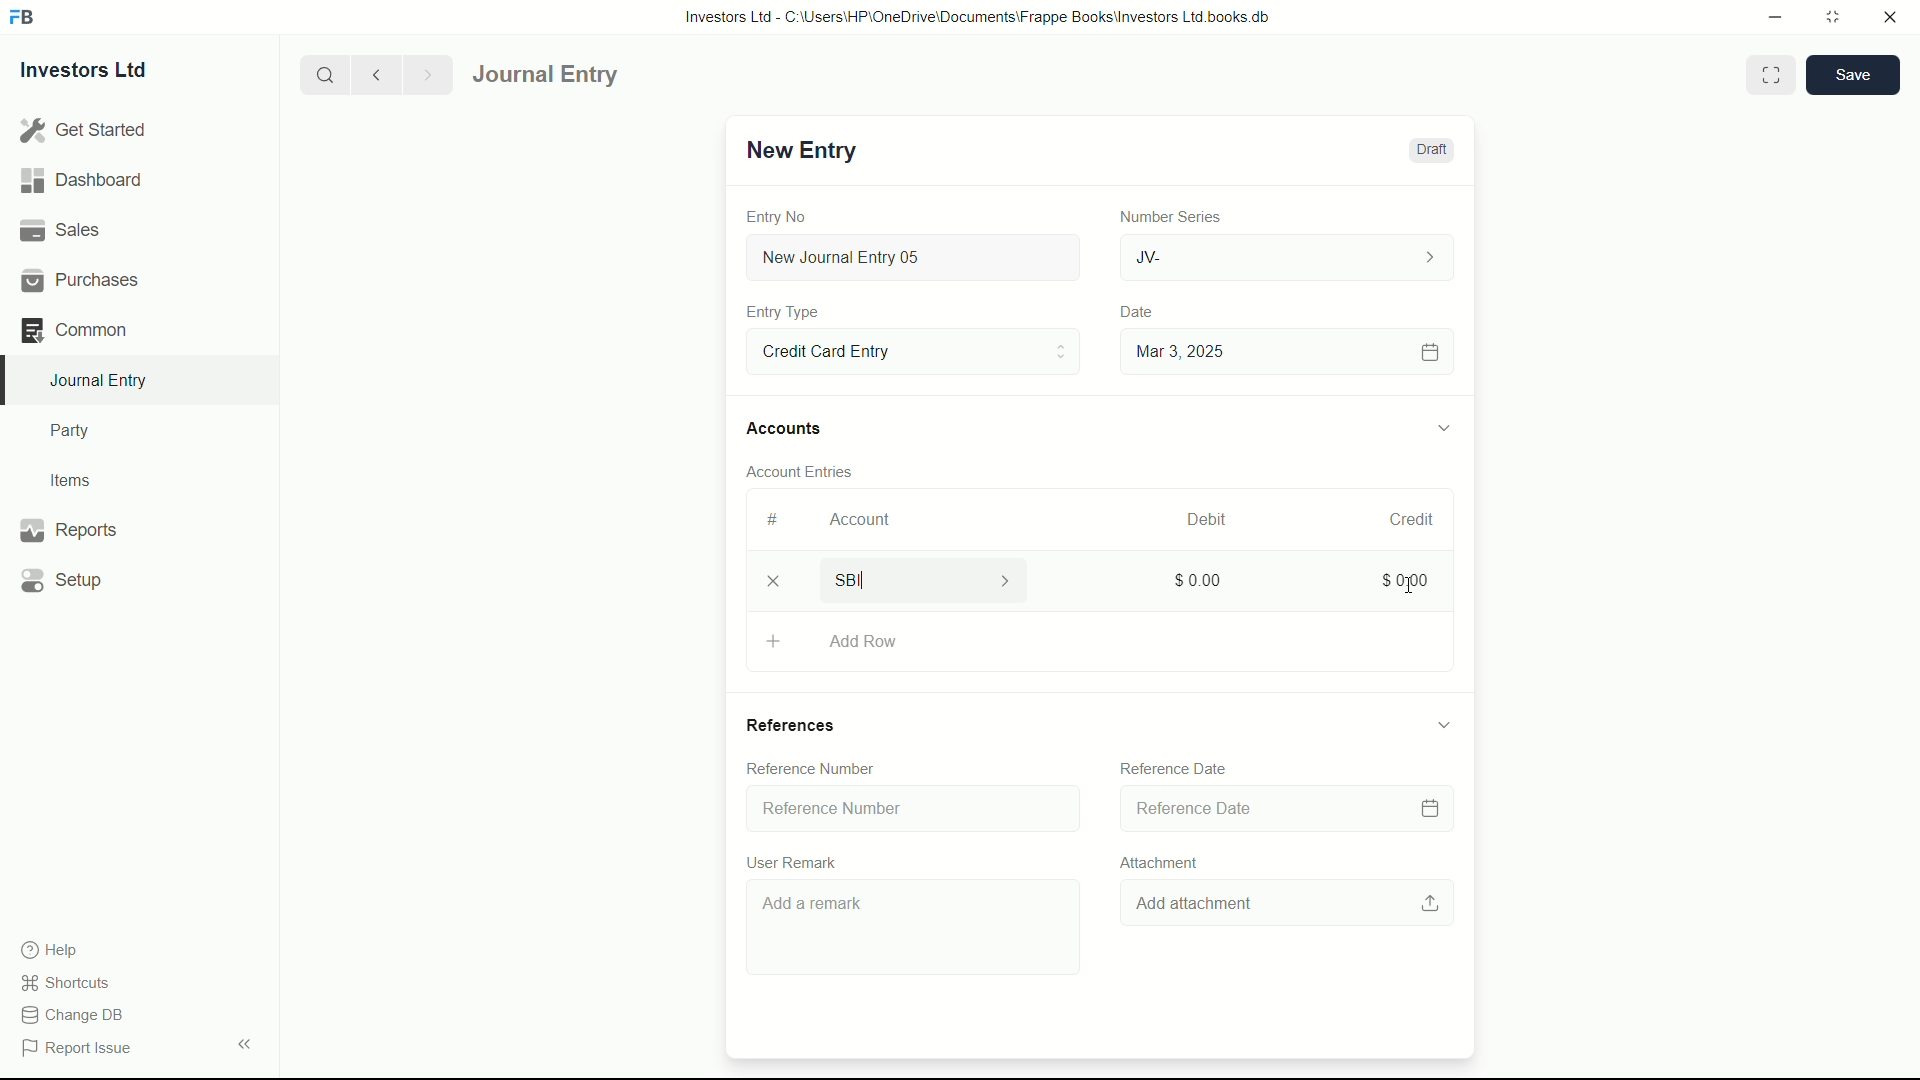 Image resolution: width=1920 pixels, height=1080 pixels. I want to click on FrappeBooks logo, so click(22, 18).